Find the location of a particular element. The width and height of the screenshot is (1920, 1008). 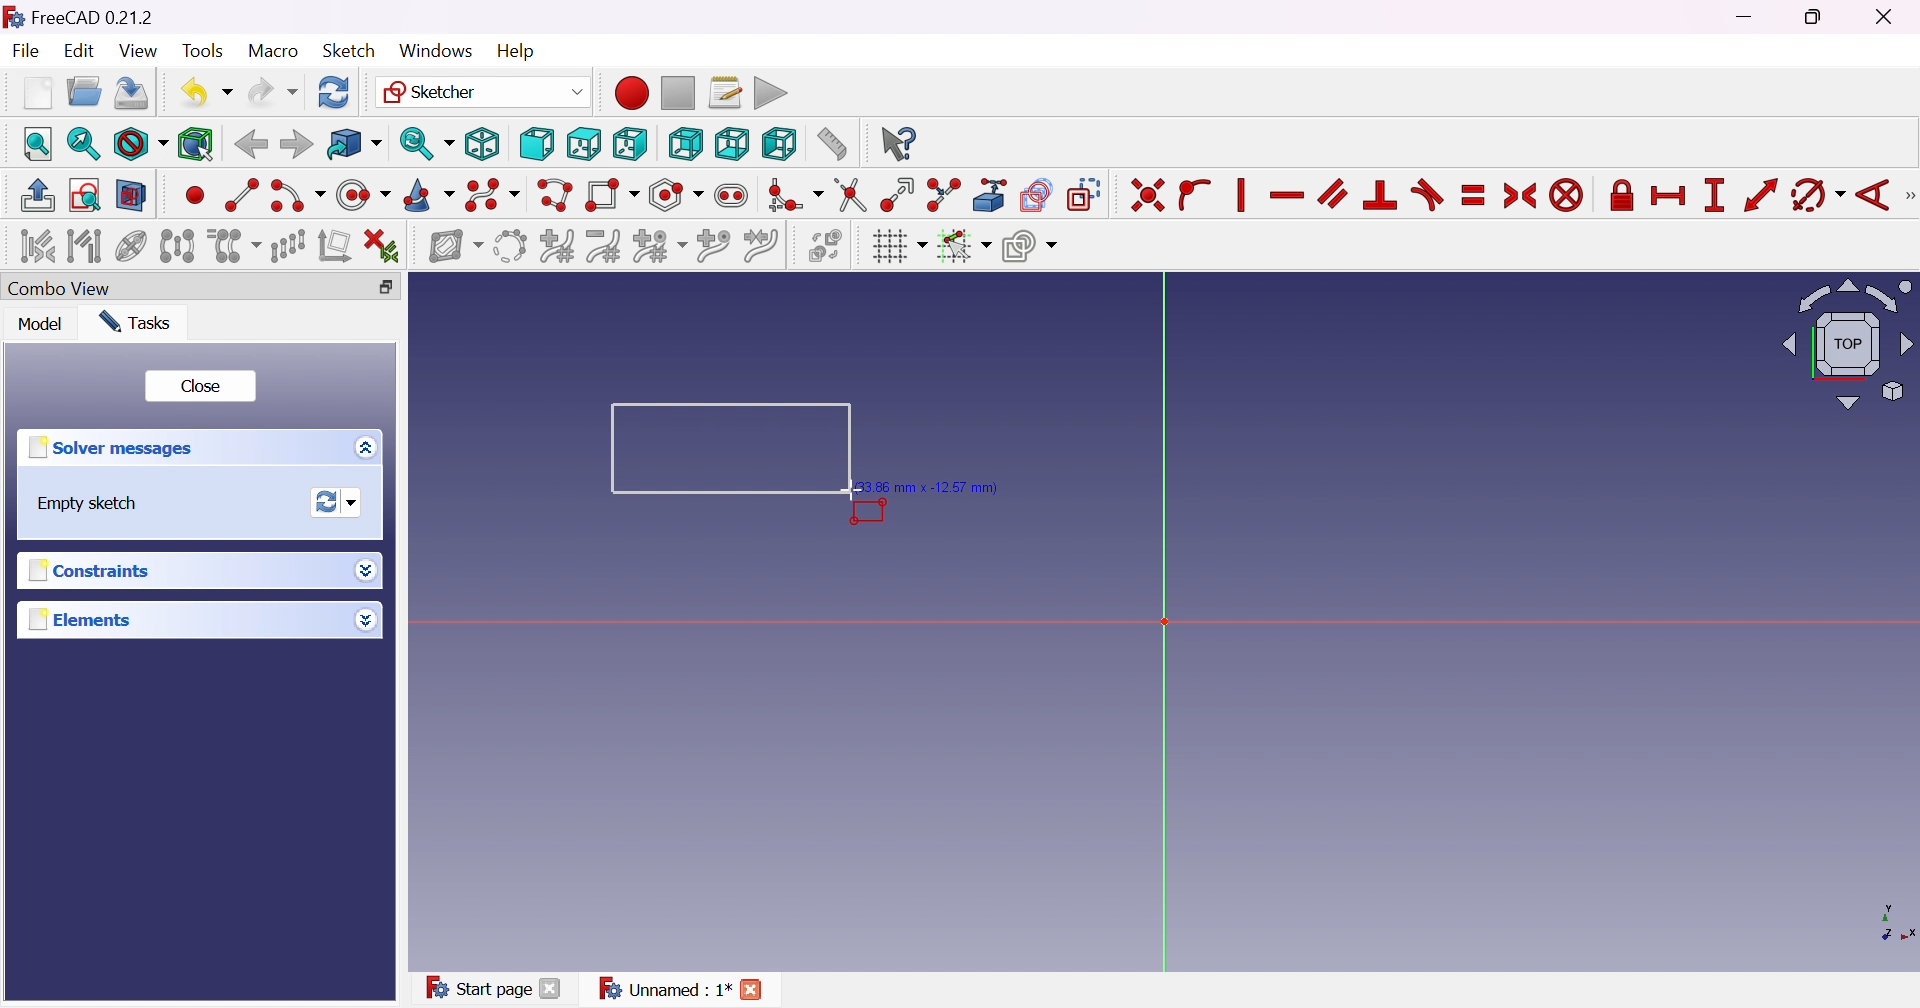

Sketcher is located at coordinates (483, 91).